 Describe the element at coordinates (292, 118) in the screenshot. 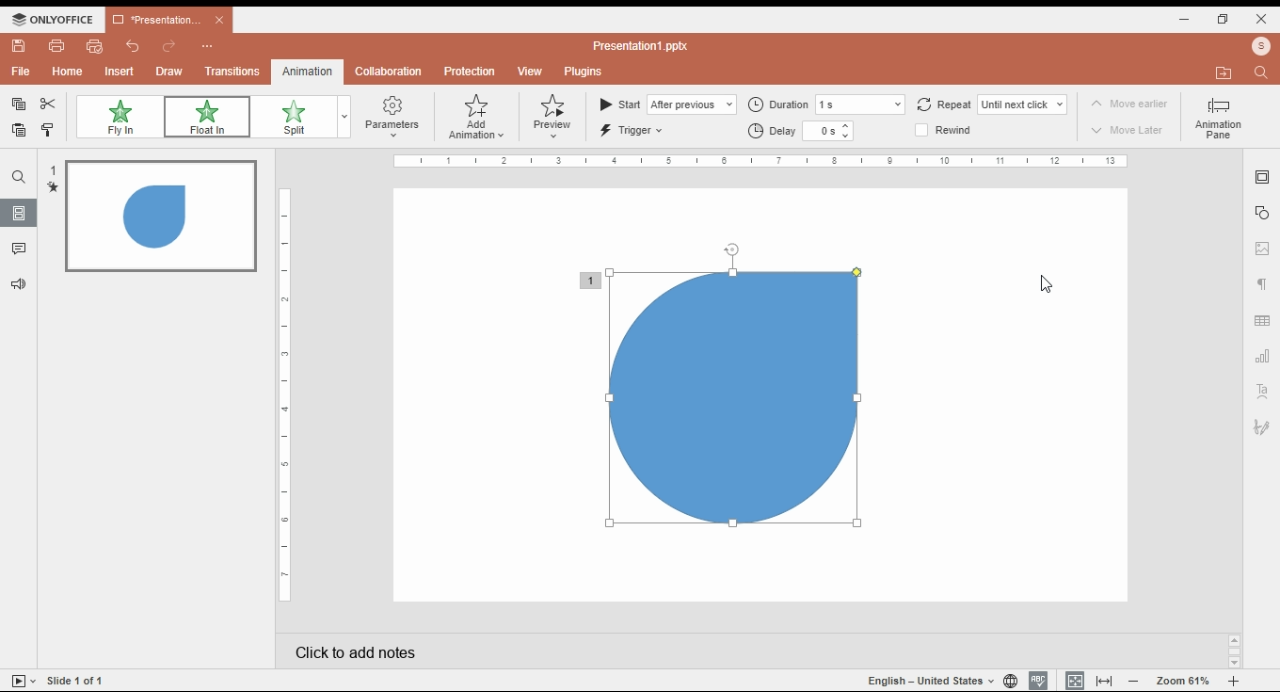

I see `split` at that location.